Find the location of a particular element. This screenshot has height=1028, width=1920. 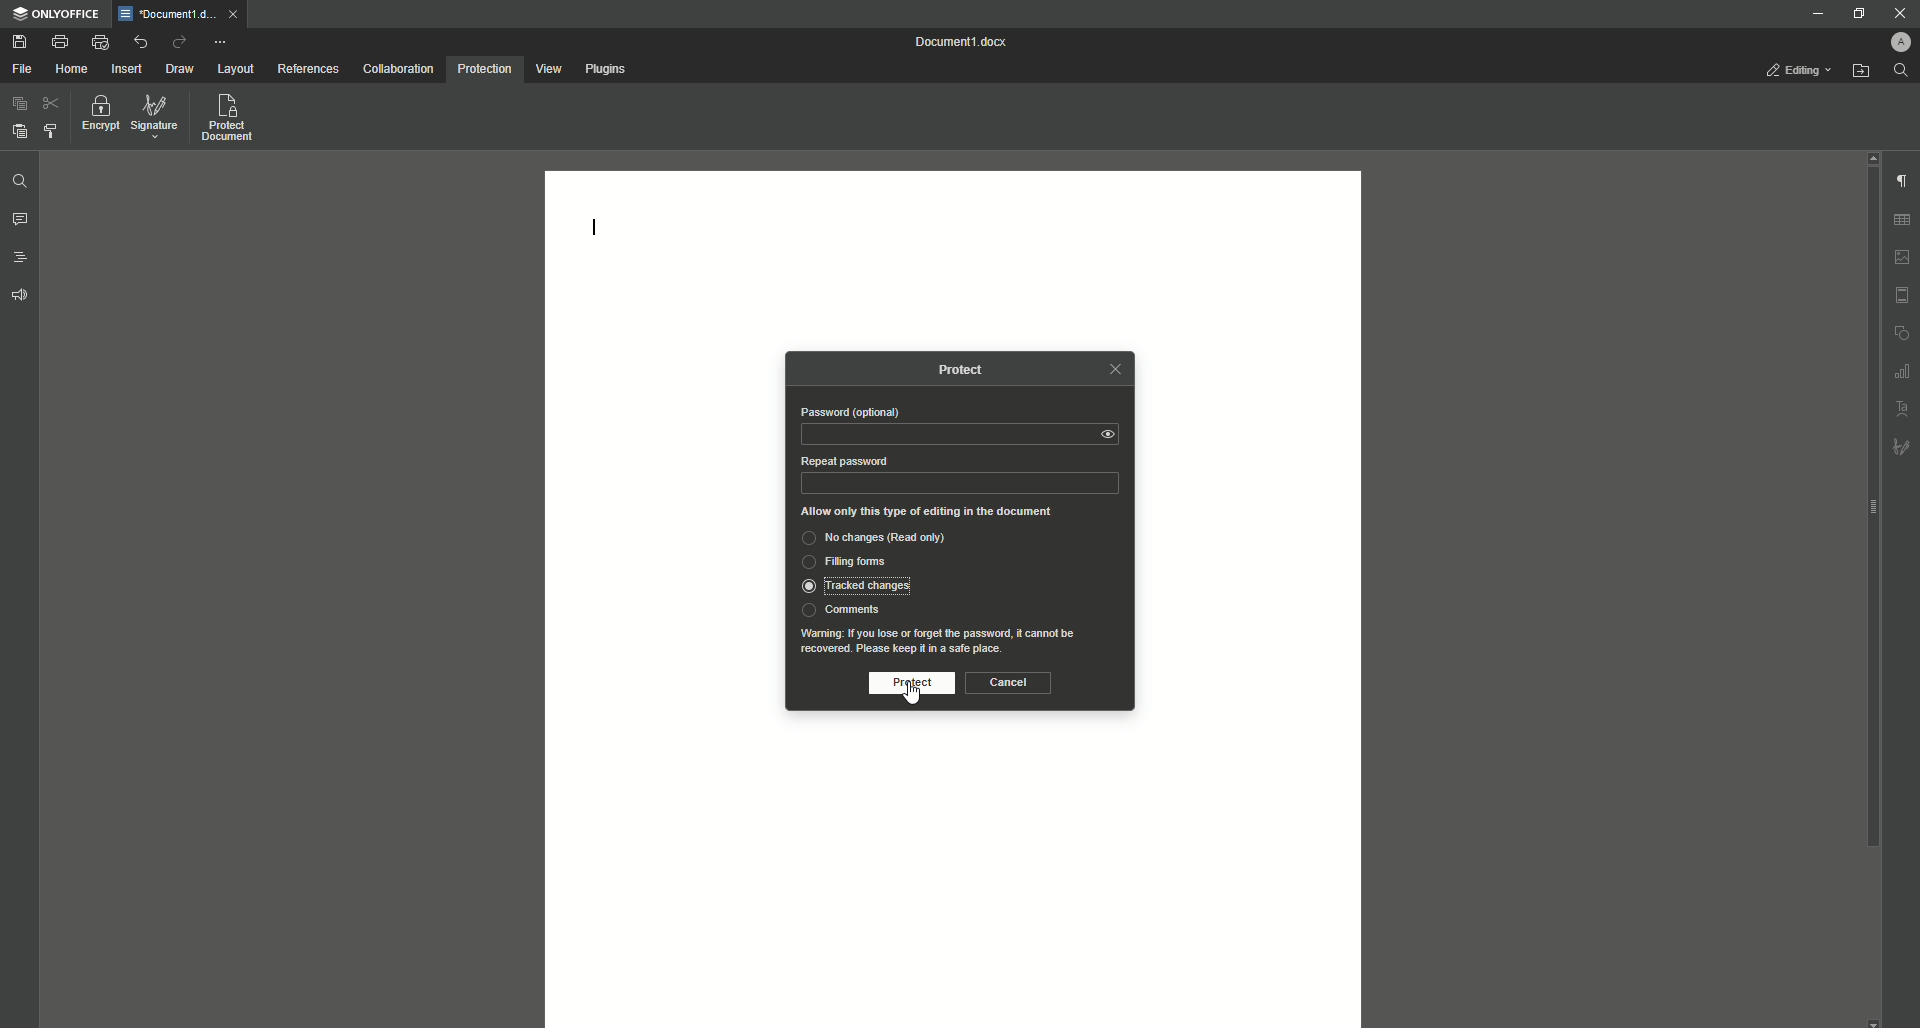

Cursor is located at coordinates (912, 695).